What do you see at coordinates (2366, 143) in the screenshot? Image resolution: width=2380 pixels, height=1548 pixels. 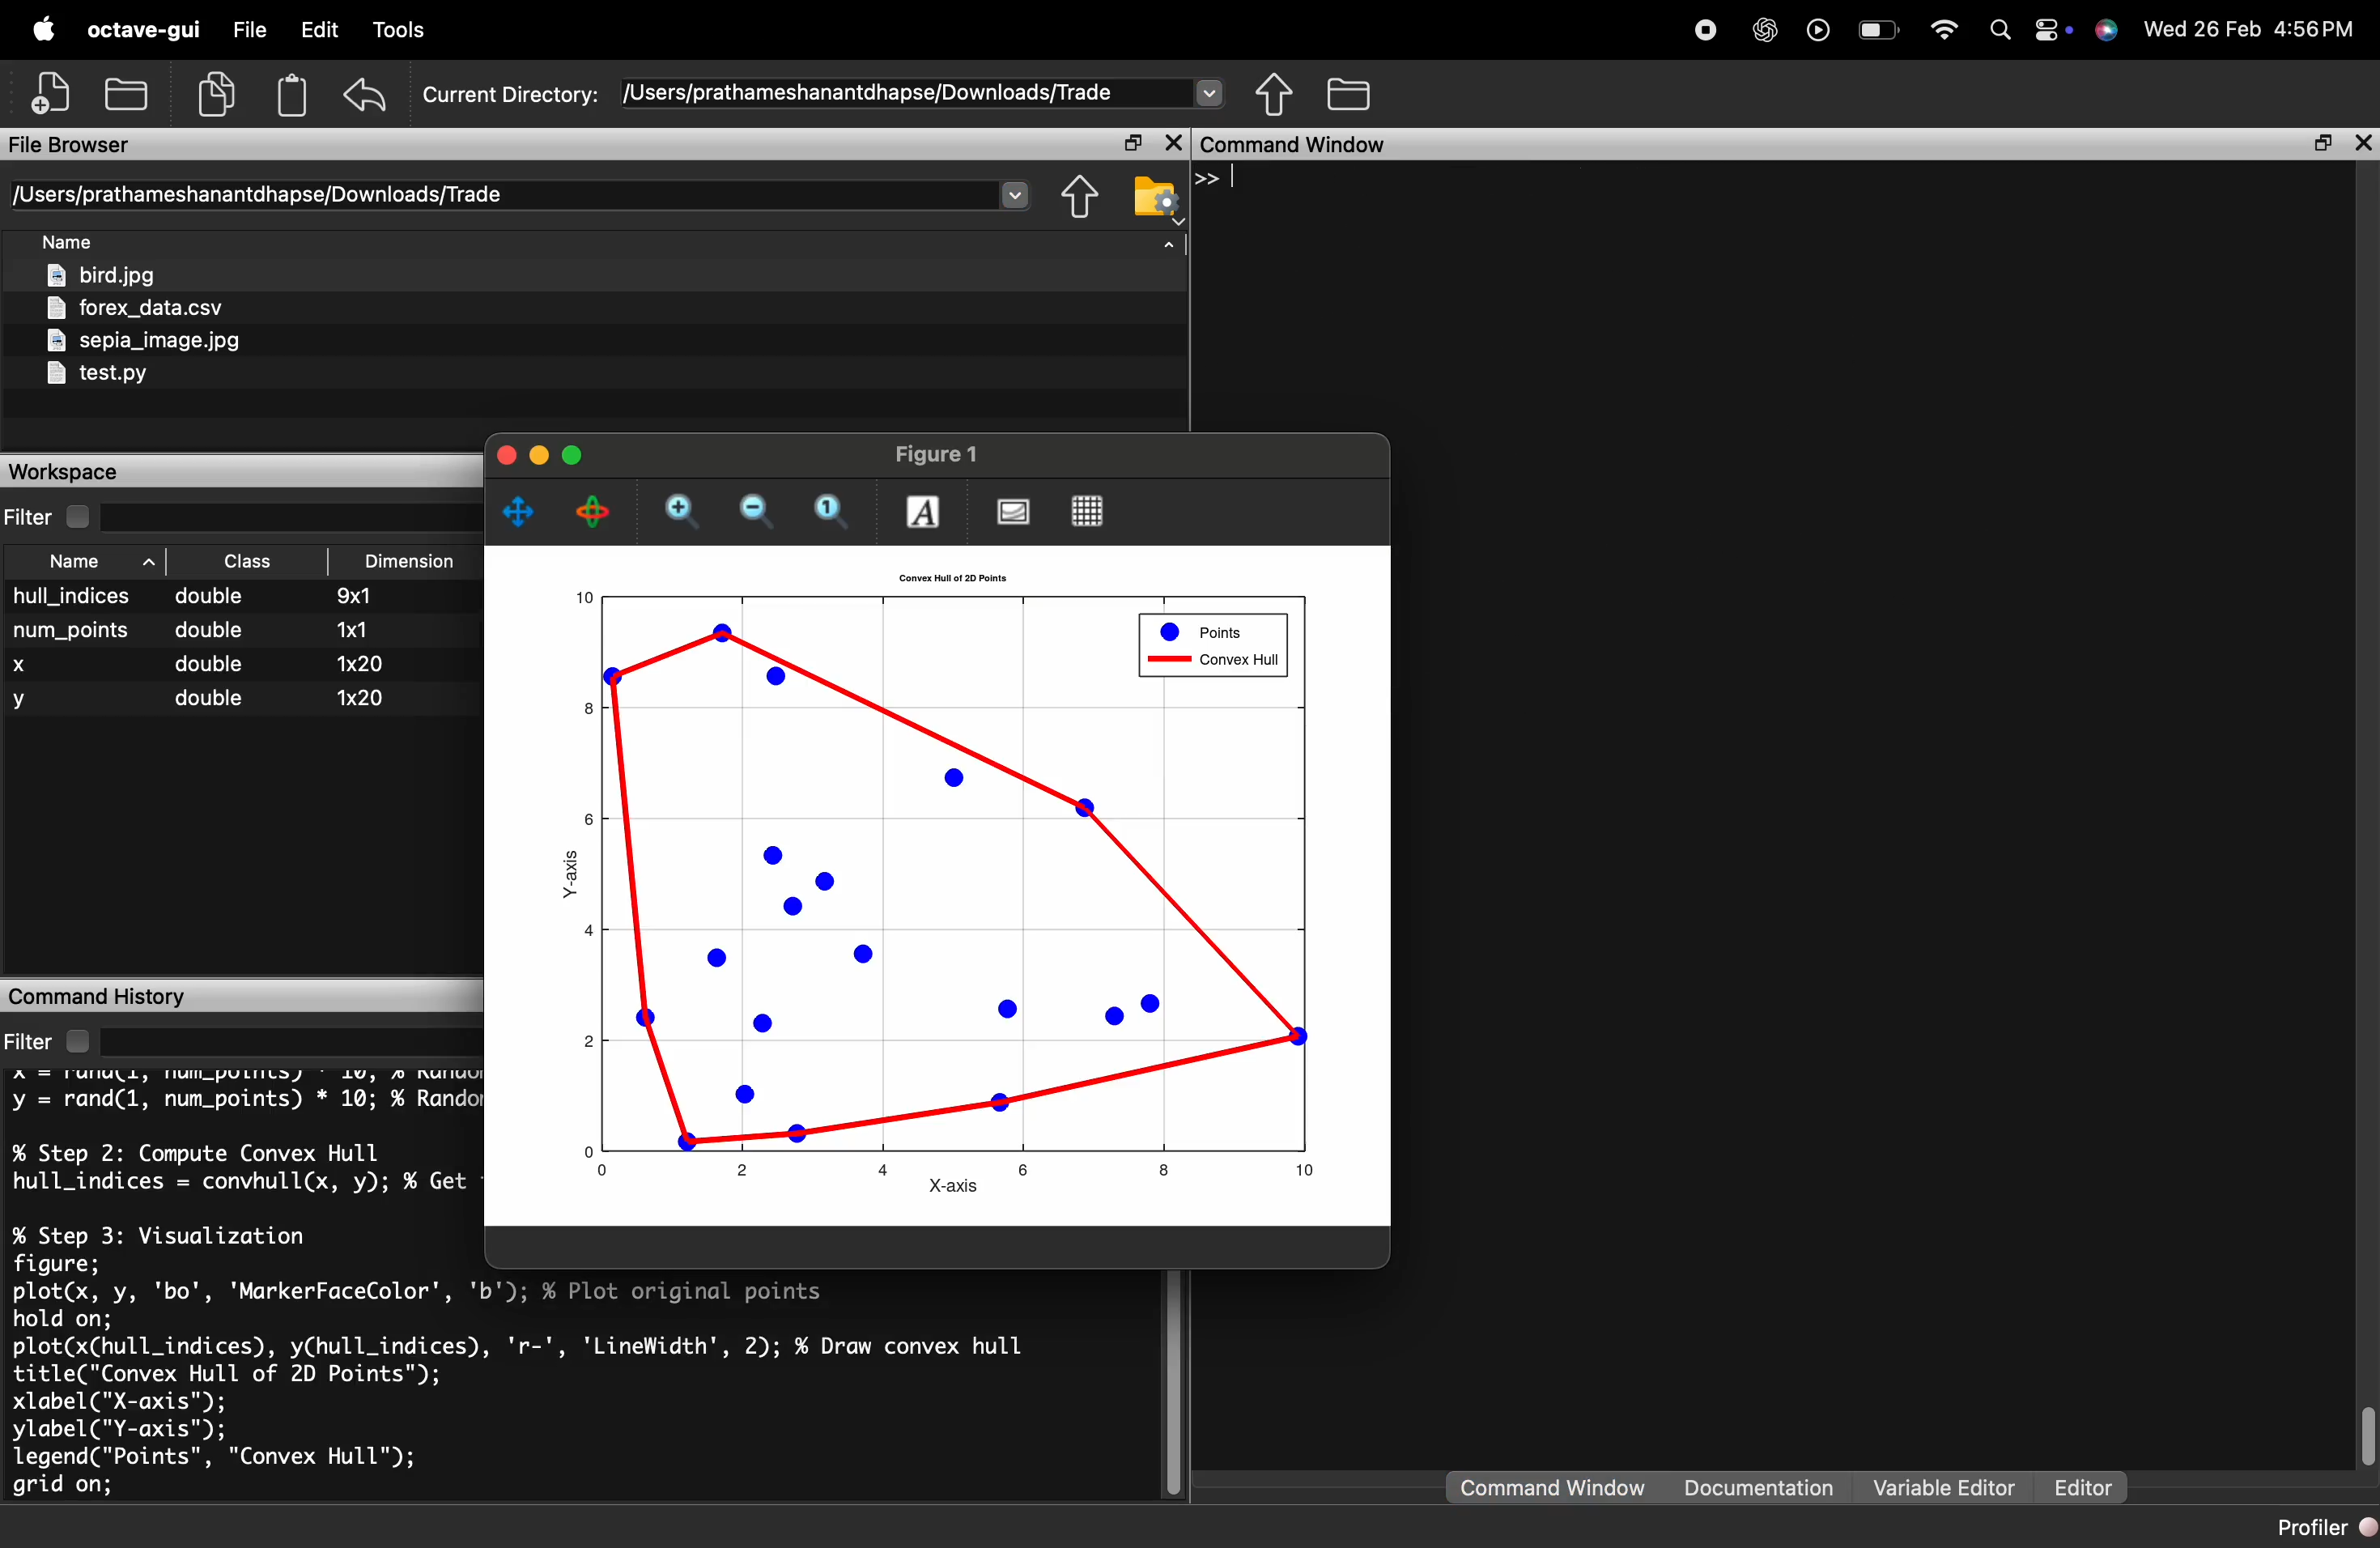 I see `close` at bounding box center [2366, 143].